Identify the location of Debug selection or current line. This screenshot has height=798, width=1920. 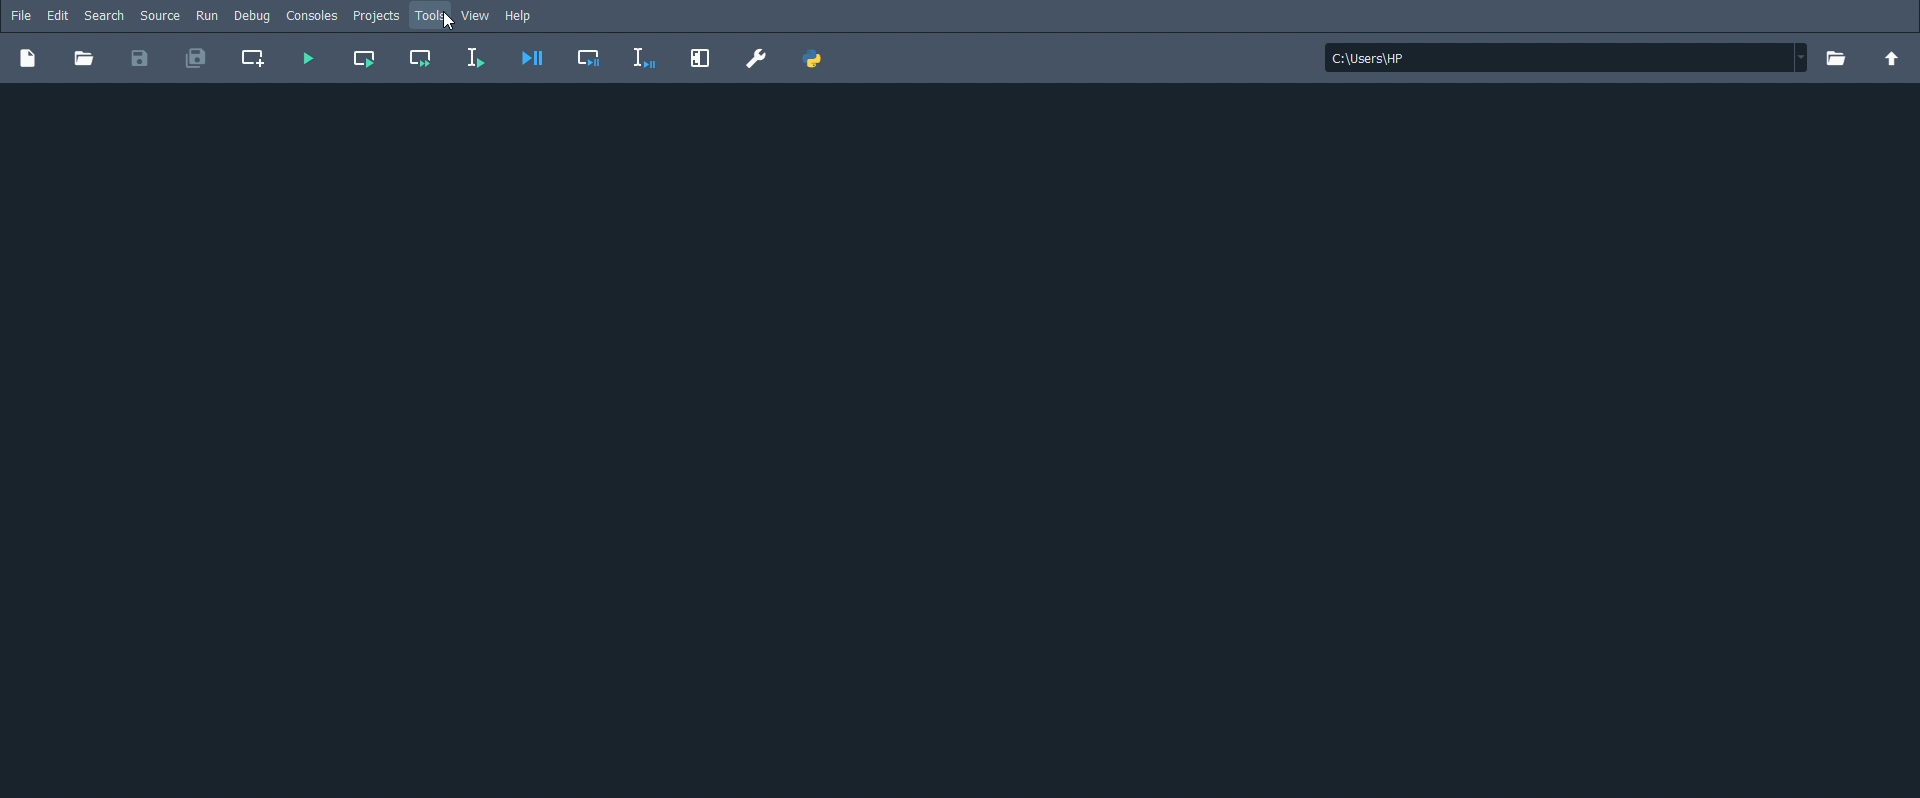
(643, 59).